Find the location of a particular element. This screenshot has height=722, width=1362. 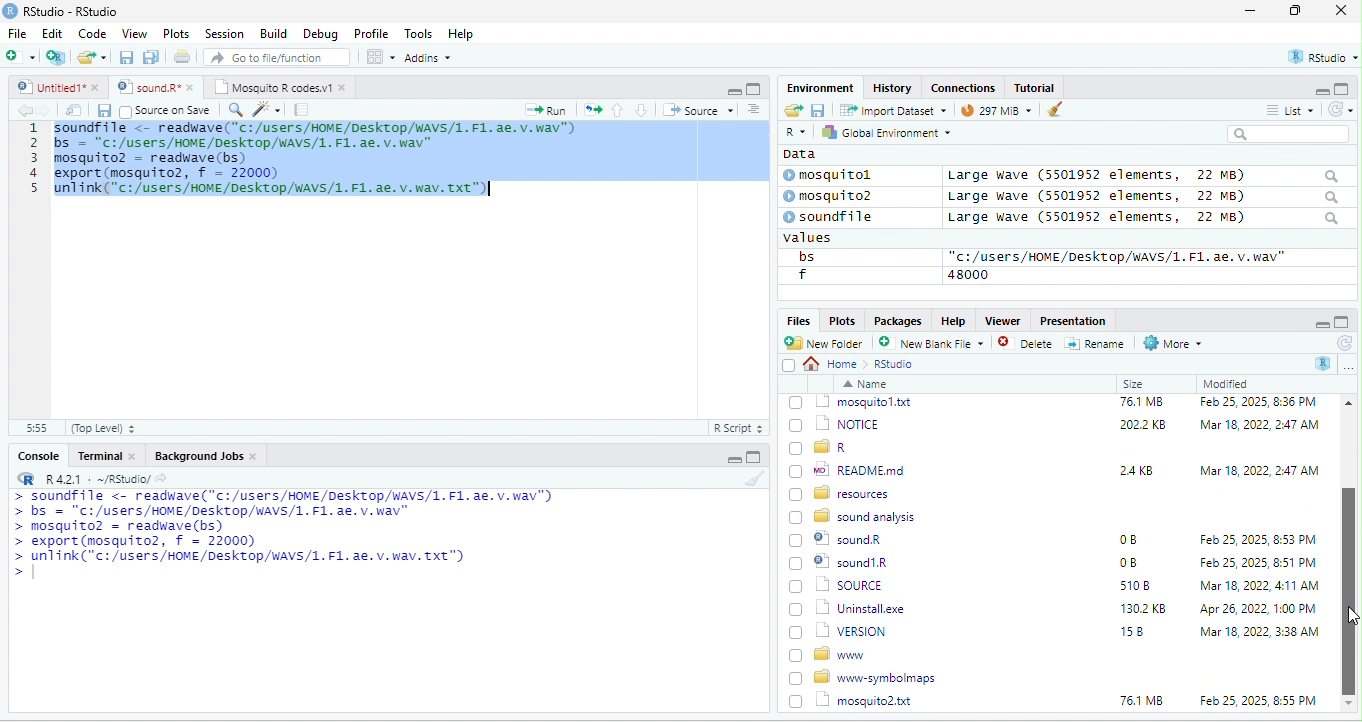

# import Dataset is located at coordinates (891, 109).